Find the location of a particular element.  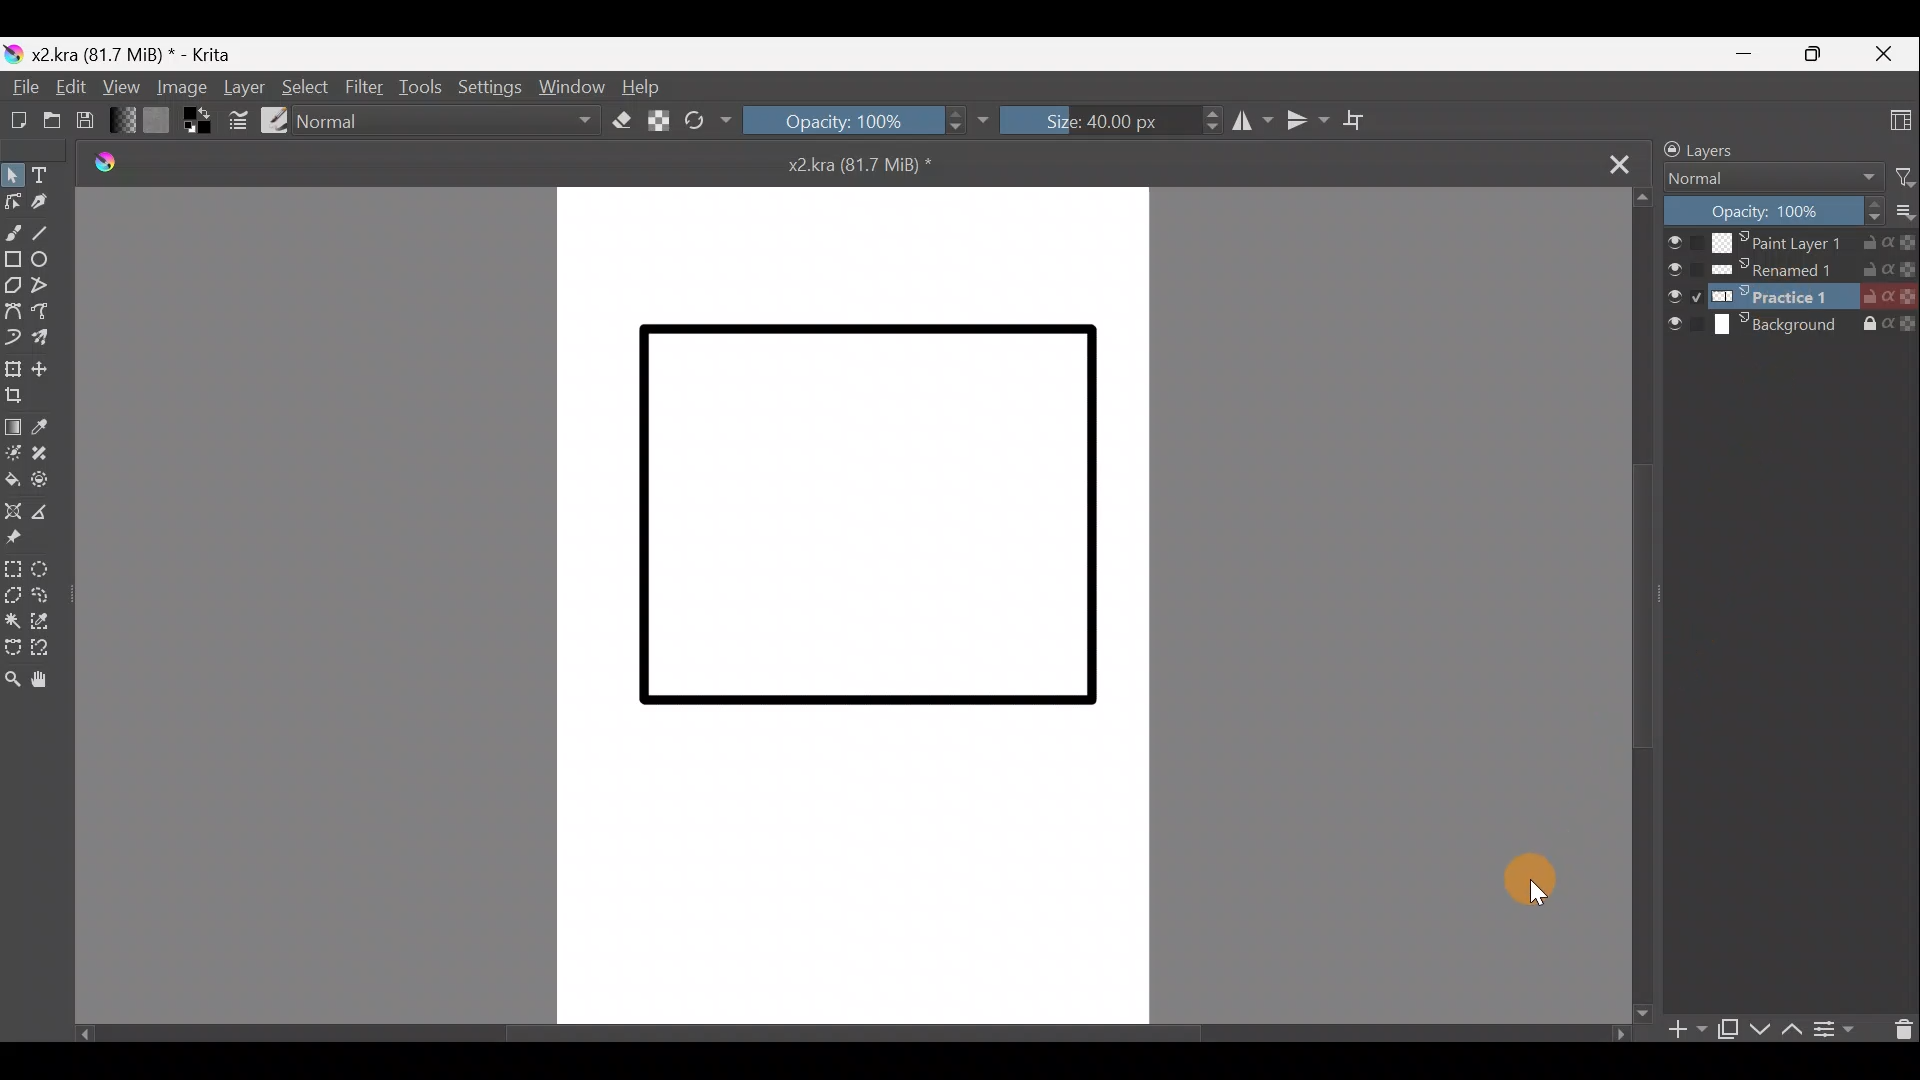

Opacity: 100% is located at coordinates (1773, 210).